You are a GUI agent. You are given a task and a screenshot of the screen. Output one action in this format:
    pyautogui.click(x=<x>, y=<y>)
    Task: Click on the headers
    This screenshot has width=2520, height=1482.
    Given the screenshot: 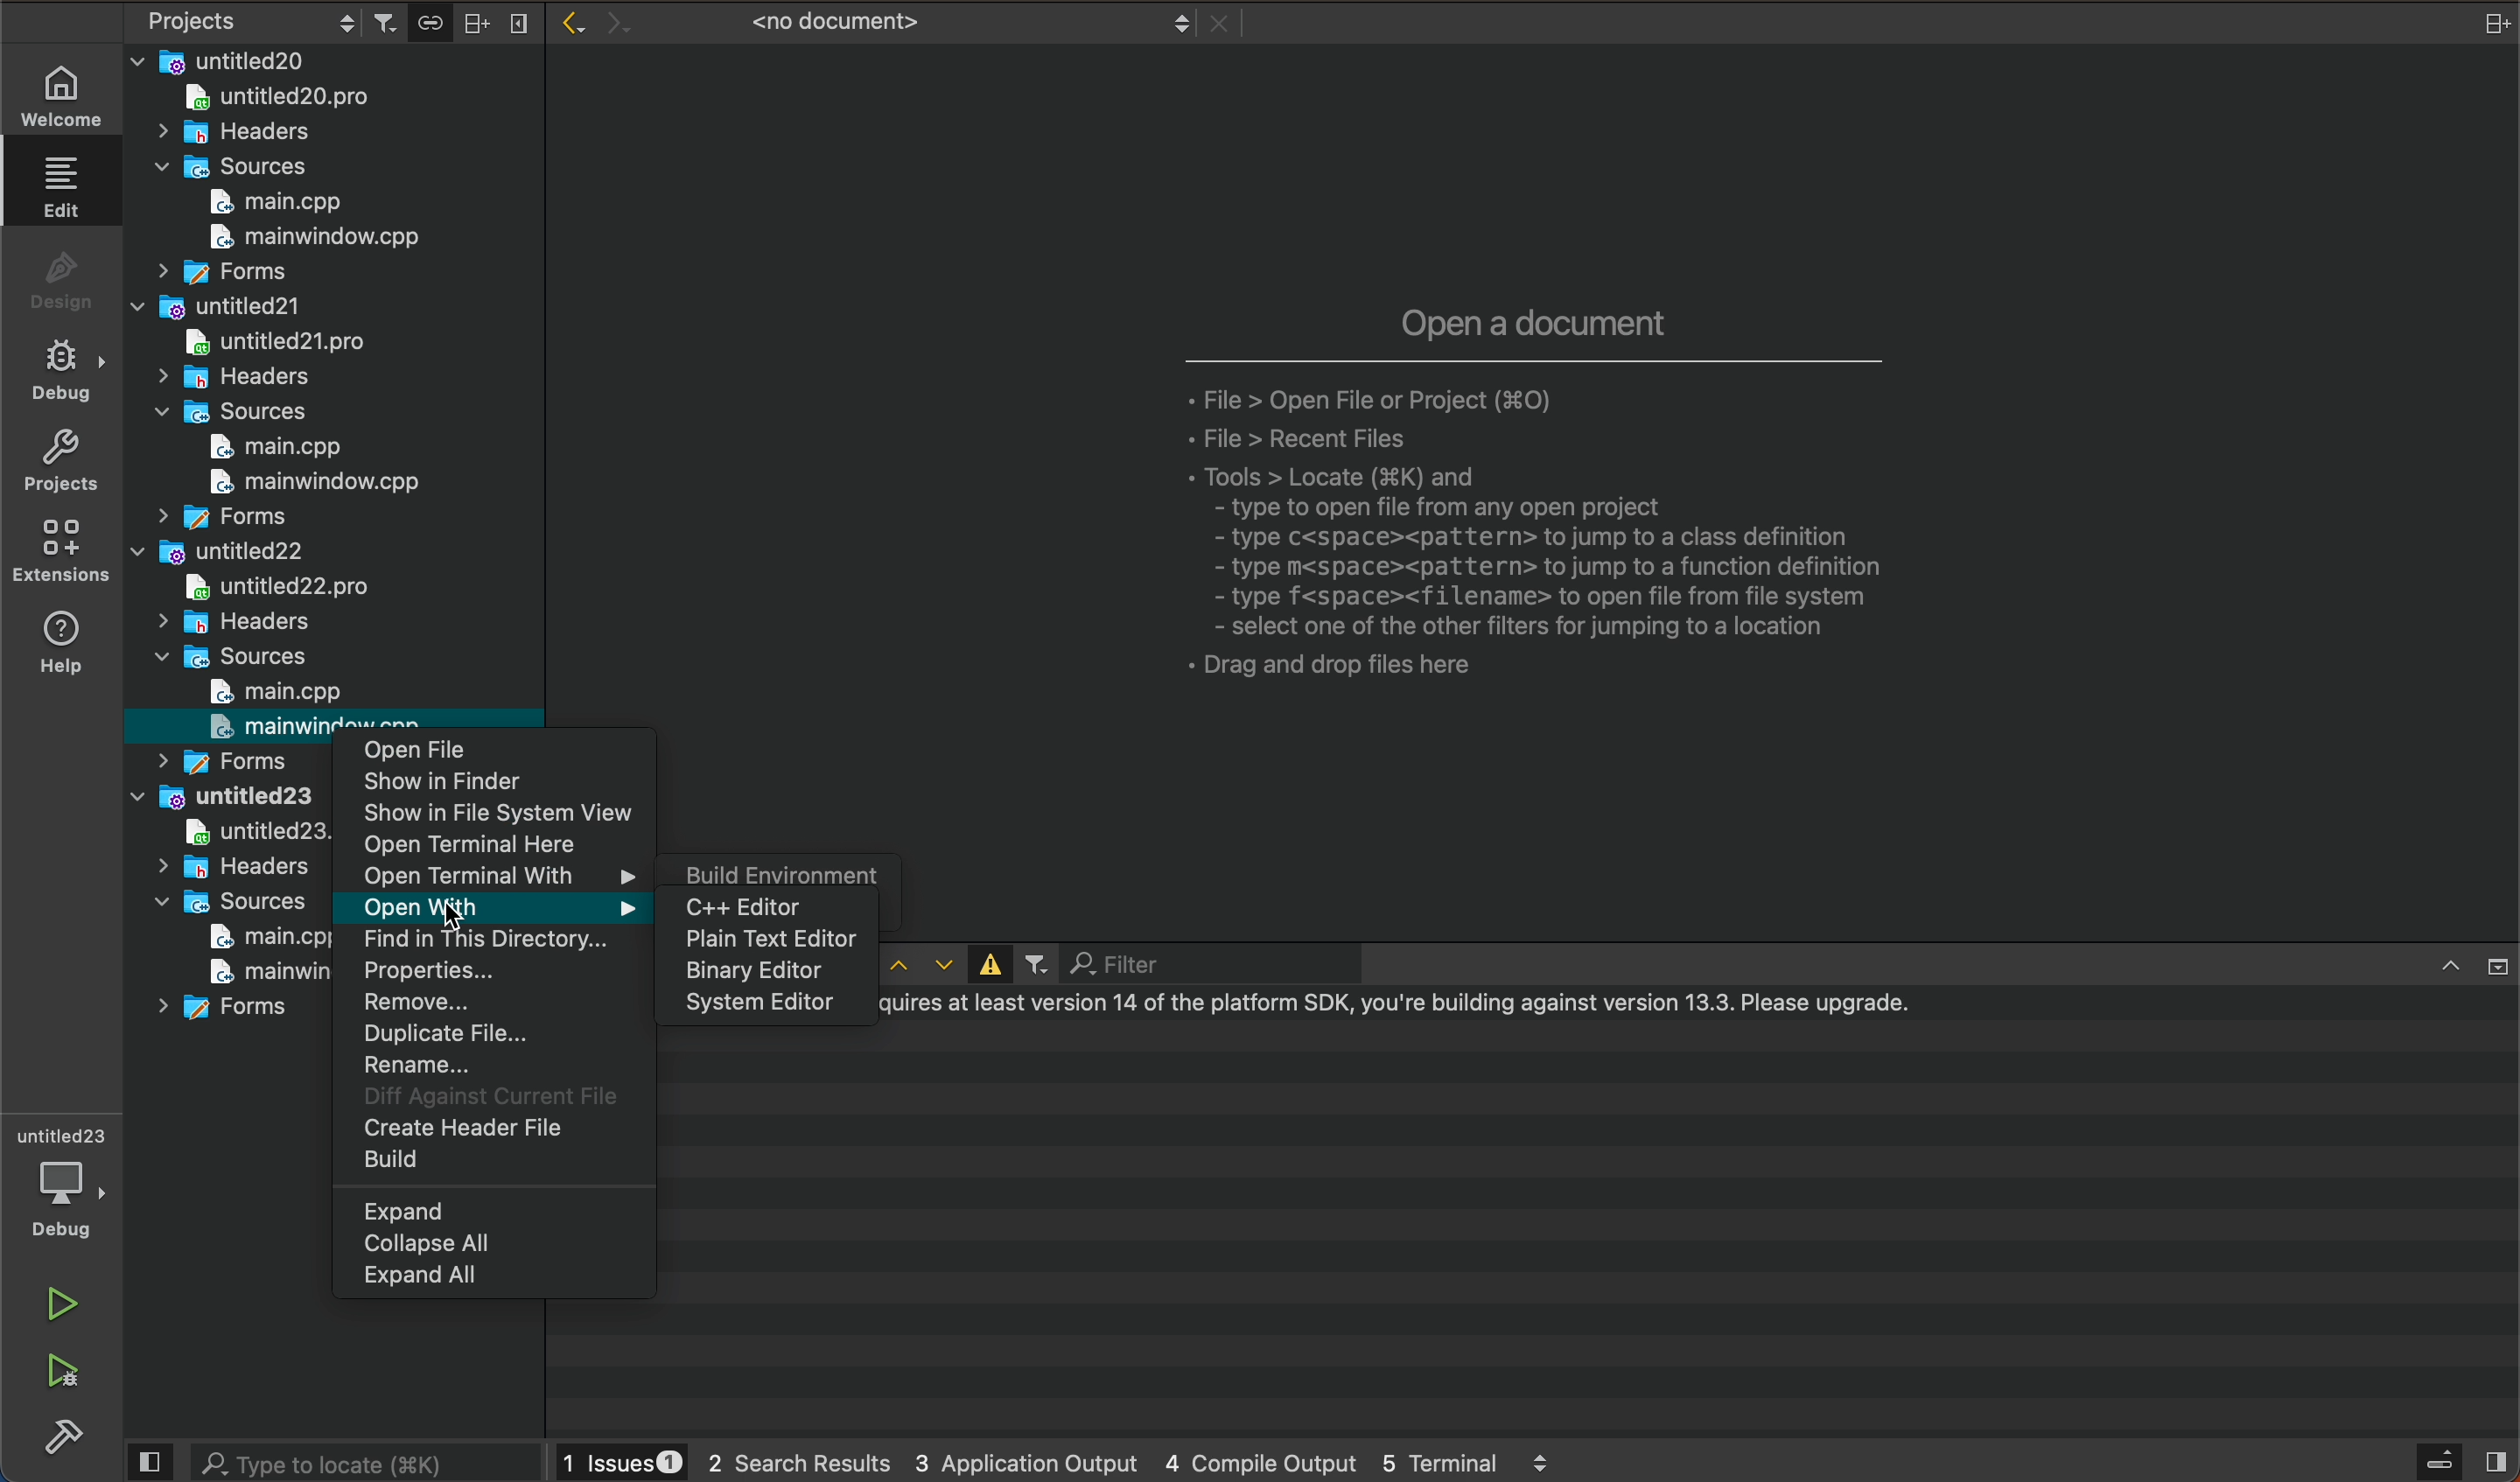 What is the action you would take?
    pyautogui.click(x=242, y=133)
    